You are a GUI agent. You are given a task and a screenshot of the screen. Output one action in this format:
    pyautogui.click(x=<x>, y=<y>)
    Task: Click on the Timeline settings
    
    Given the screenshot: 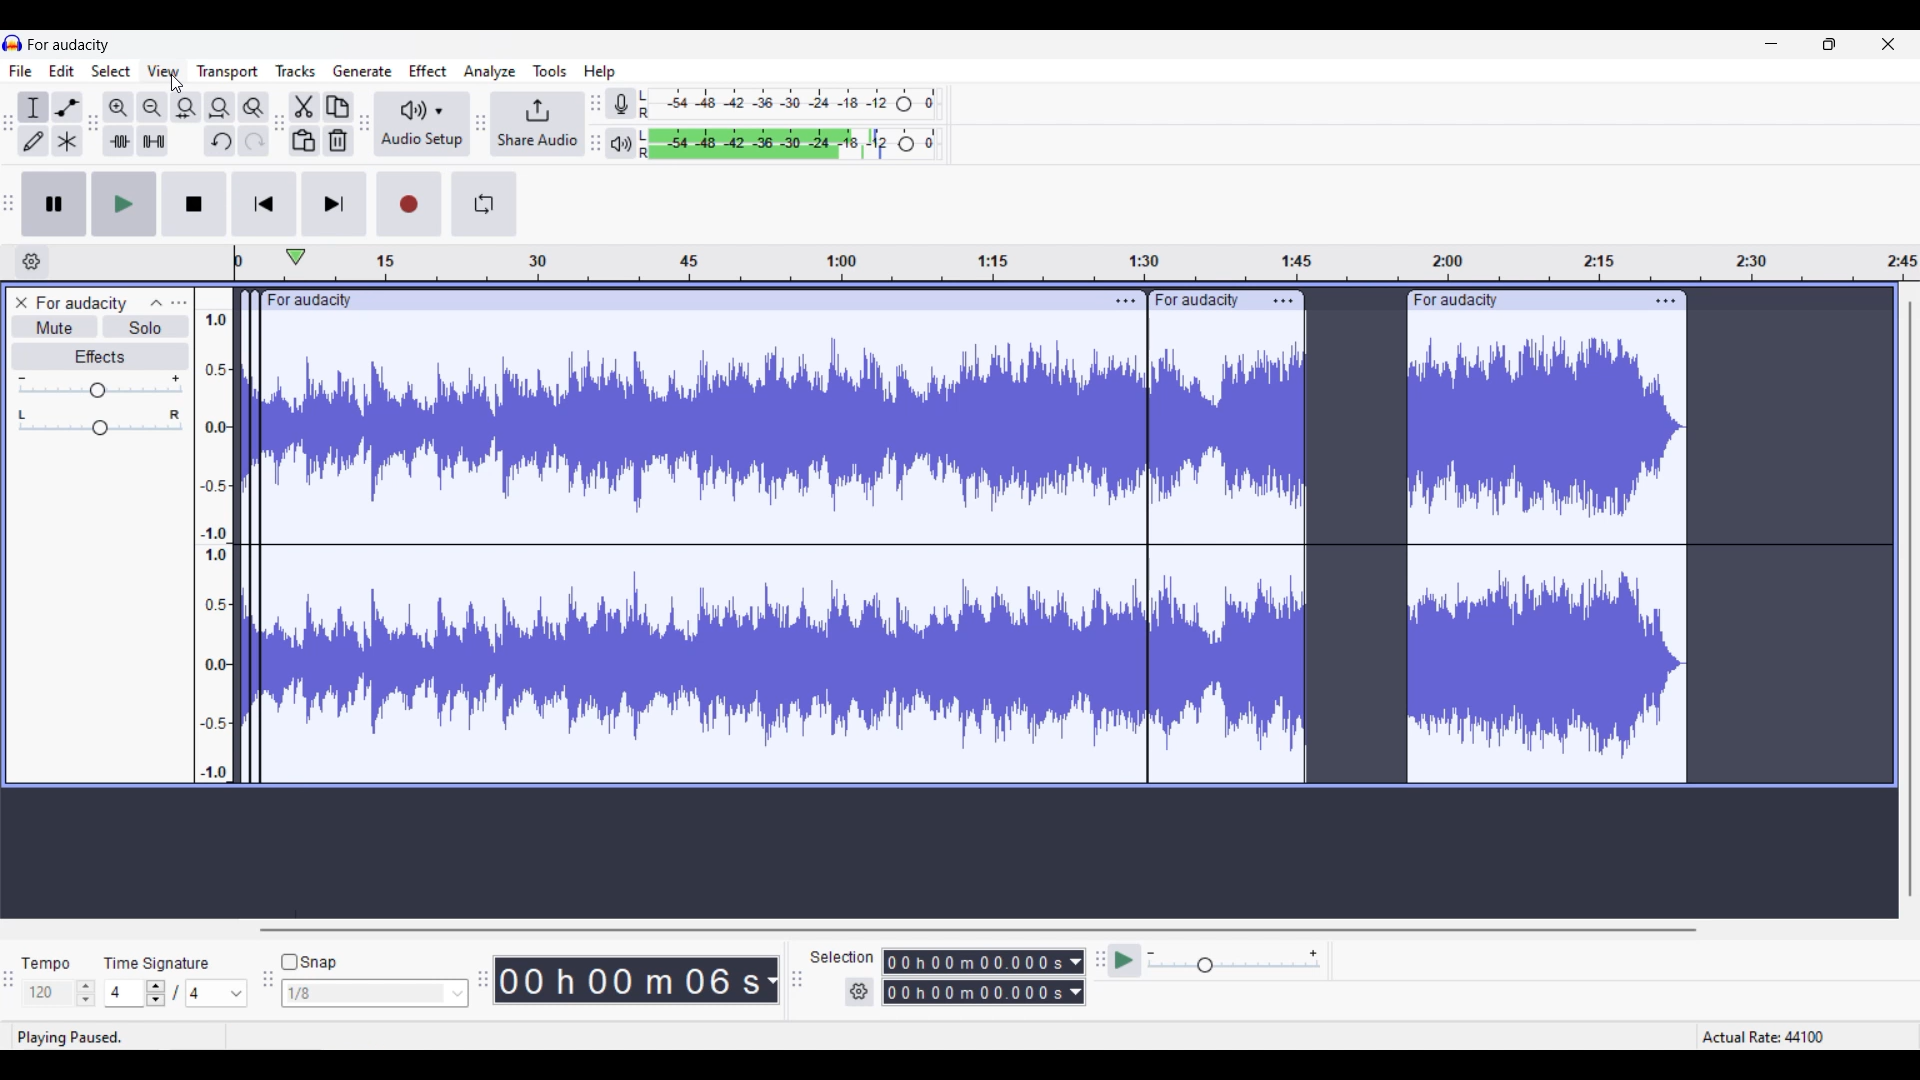 What is the action you would take?
    pyautogui.click(x=32, y=262)
    